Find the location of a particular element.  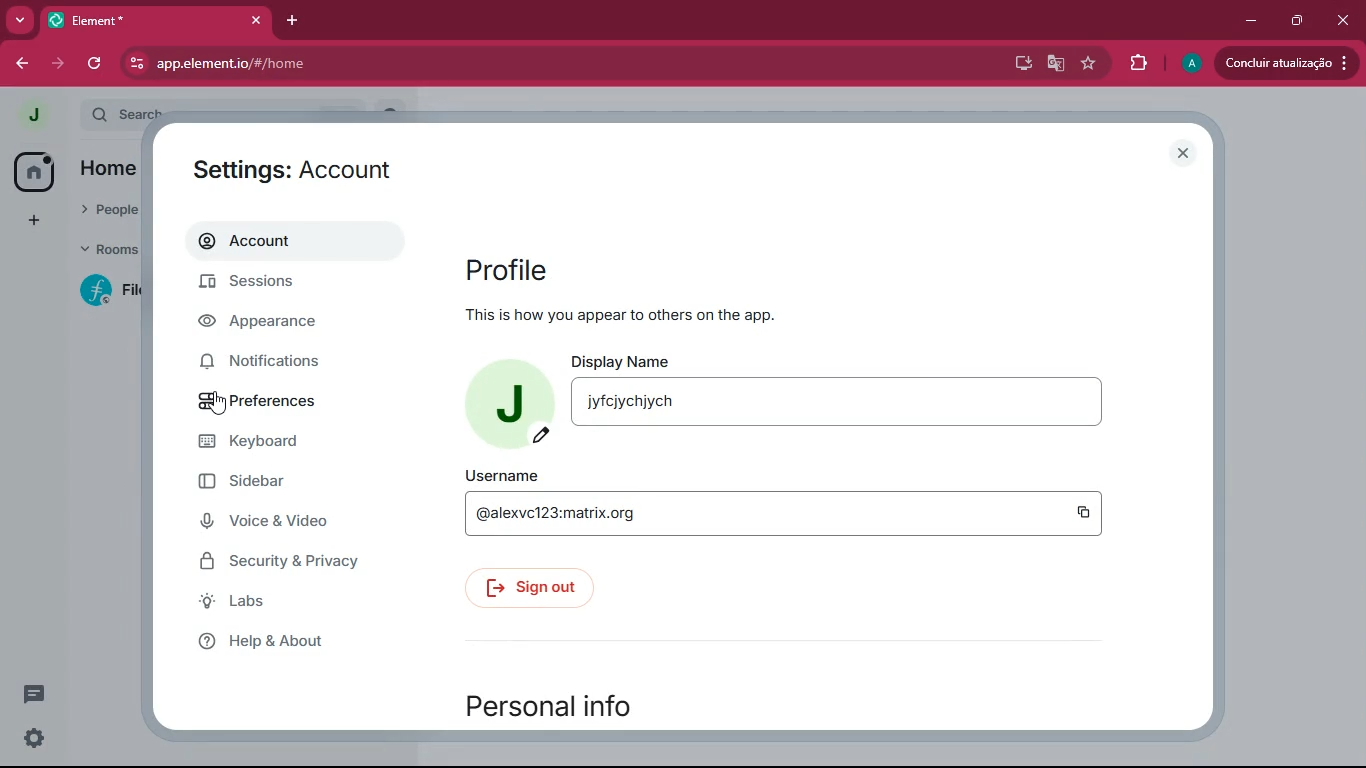

quick settings is located at coordinates (35, 739).